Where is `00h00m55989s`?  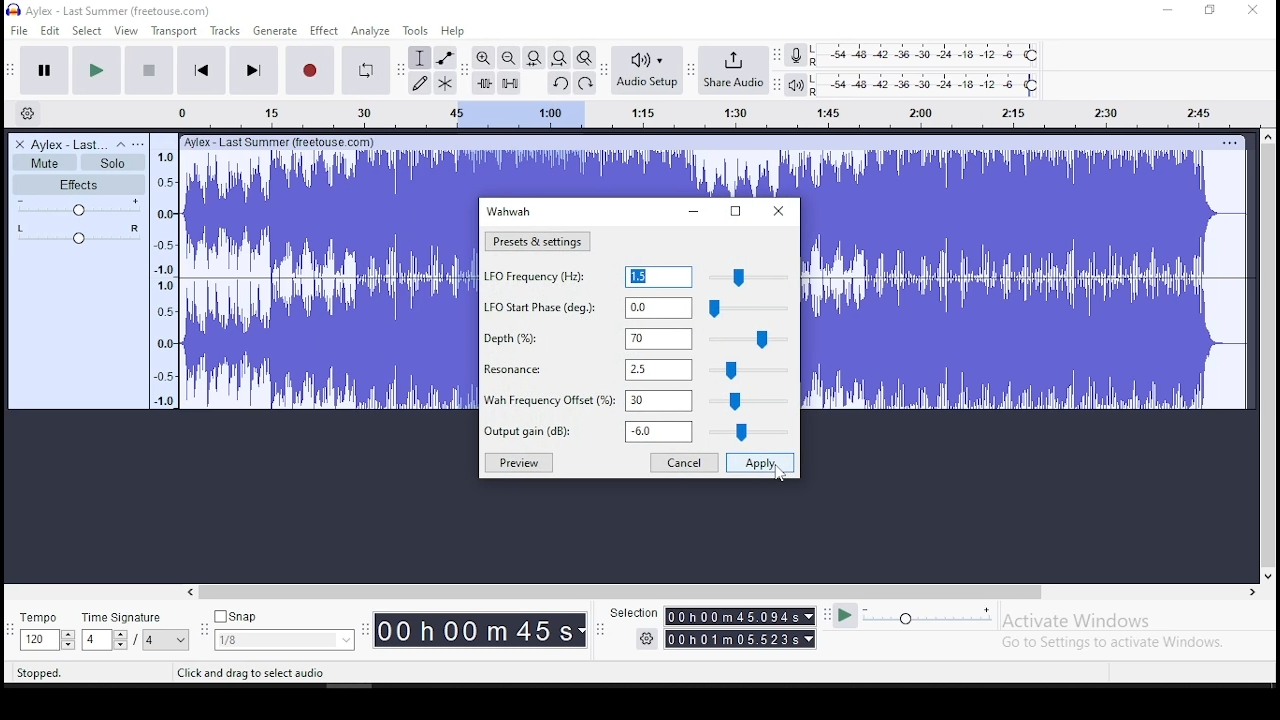
00h00m55989s is located at coordinates (741, 640).